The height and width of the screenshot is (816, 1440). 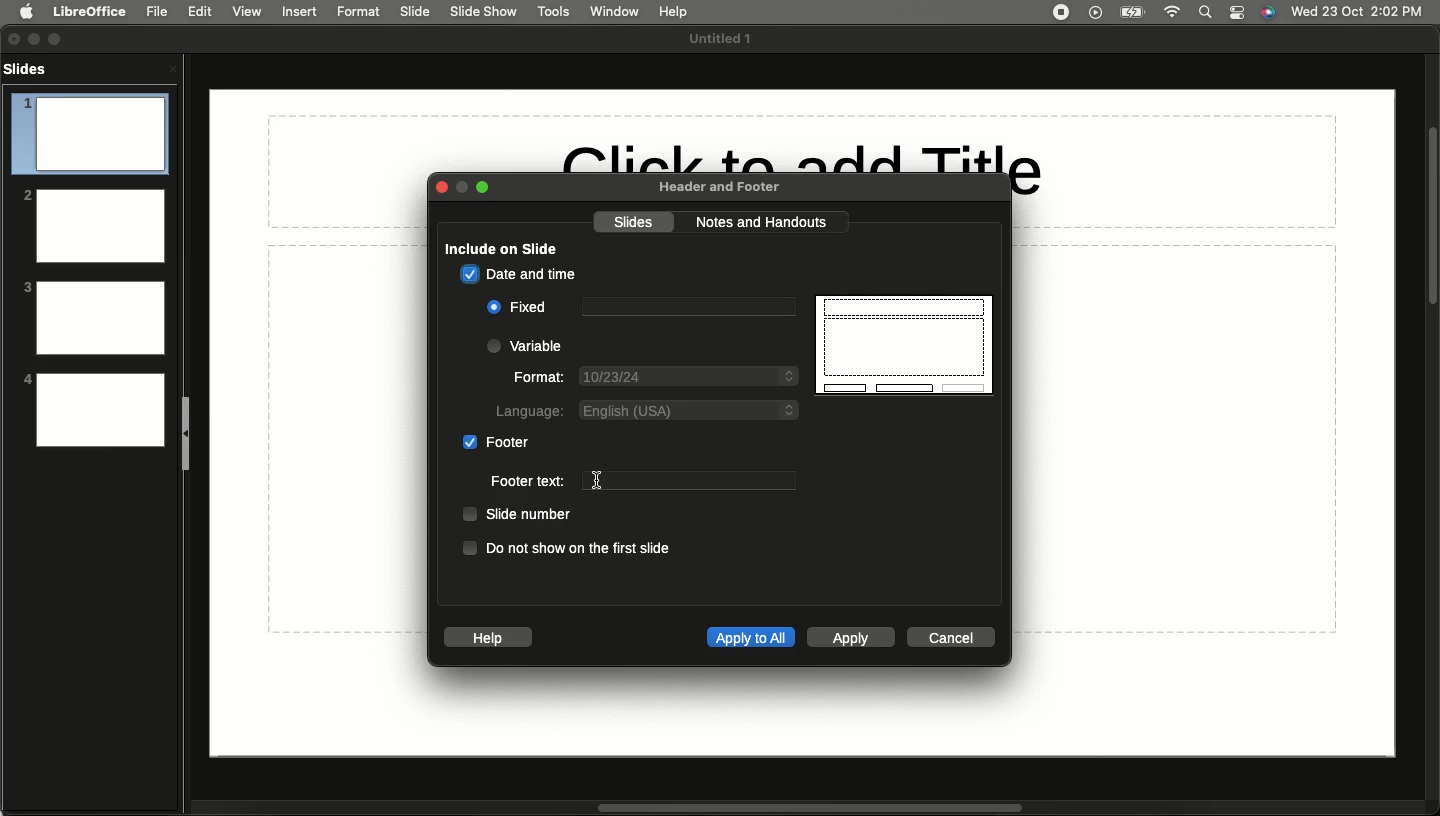 What do you see at coordinates (495, 442) in the screenshot?
I see `Footer` at bounding box center [495, 442].